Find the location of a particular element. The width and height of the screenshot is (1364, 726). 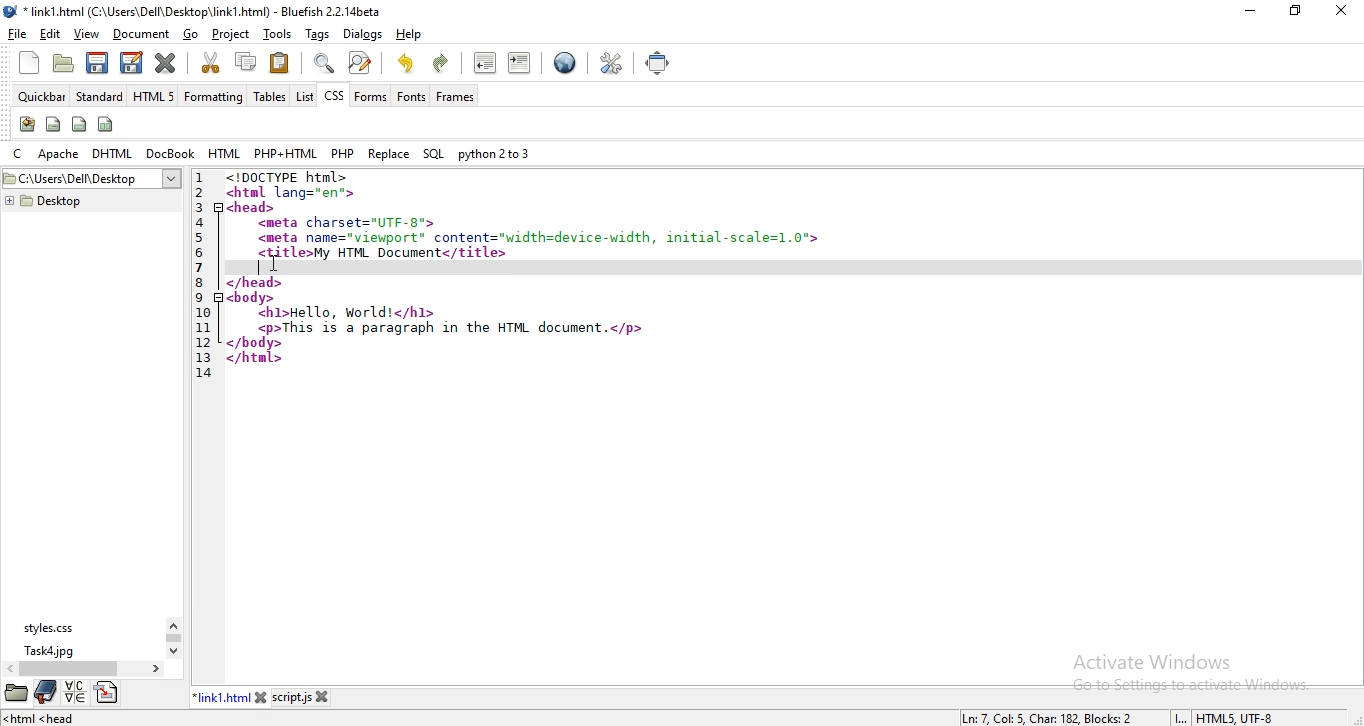

html 5 is located at coordinates (154, 95).